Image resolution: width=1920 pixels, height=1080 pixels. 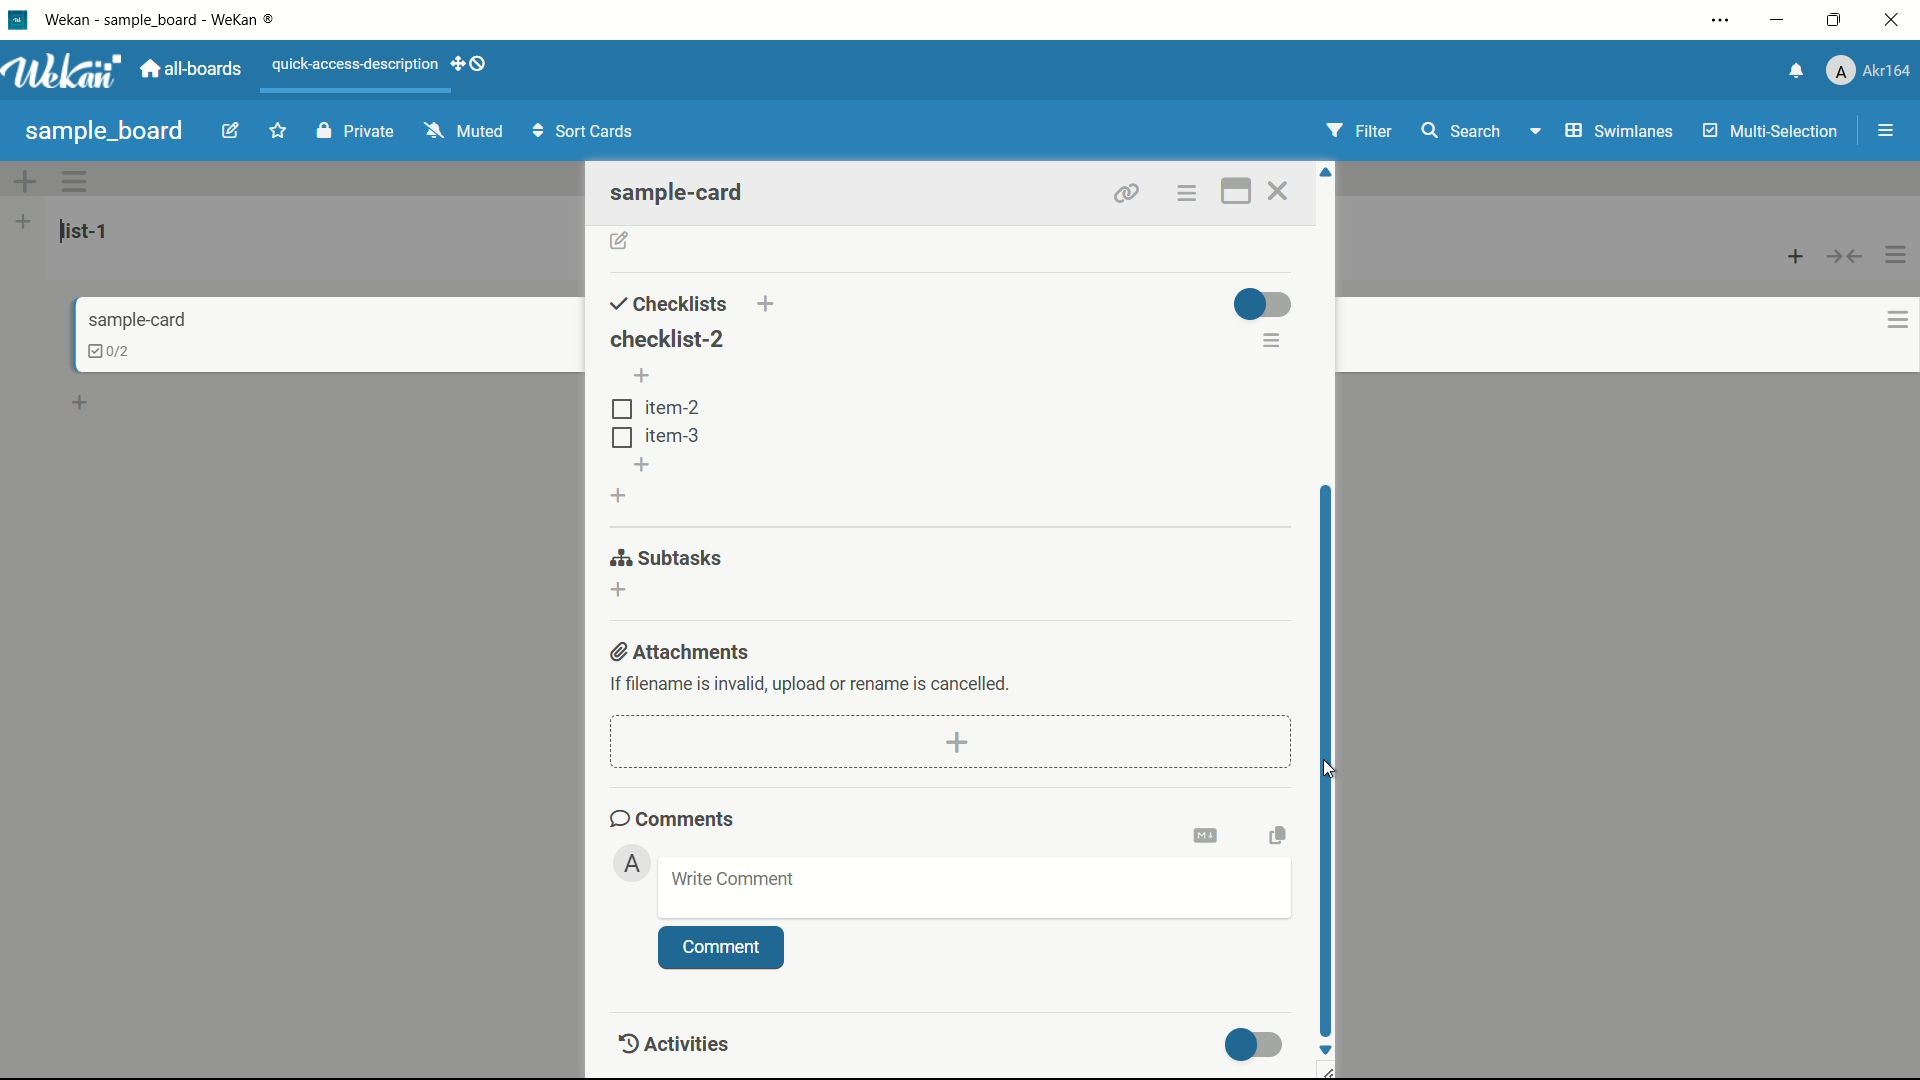 What do you see at coordinates (620, 243) in the screenshot?
I see `add description` at bounding box center [620, 243].